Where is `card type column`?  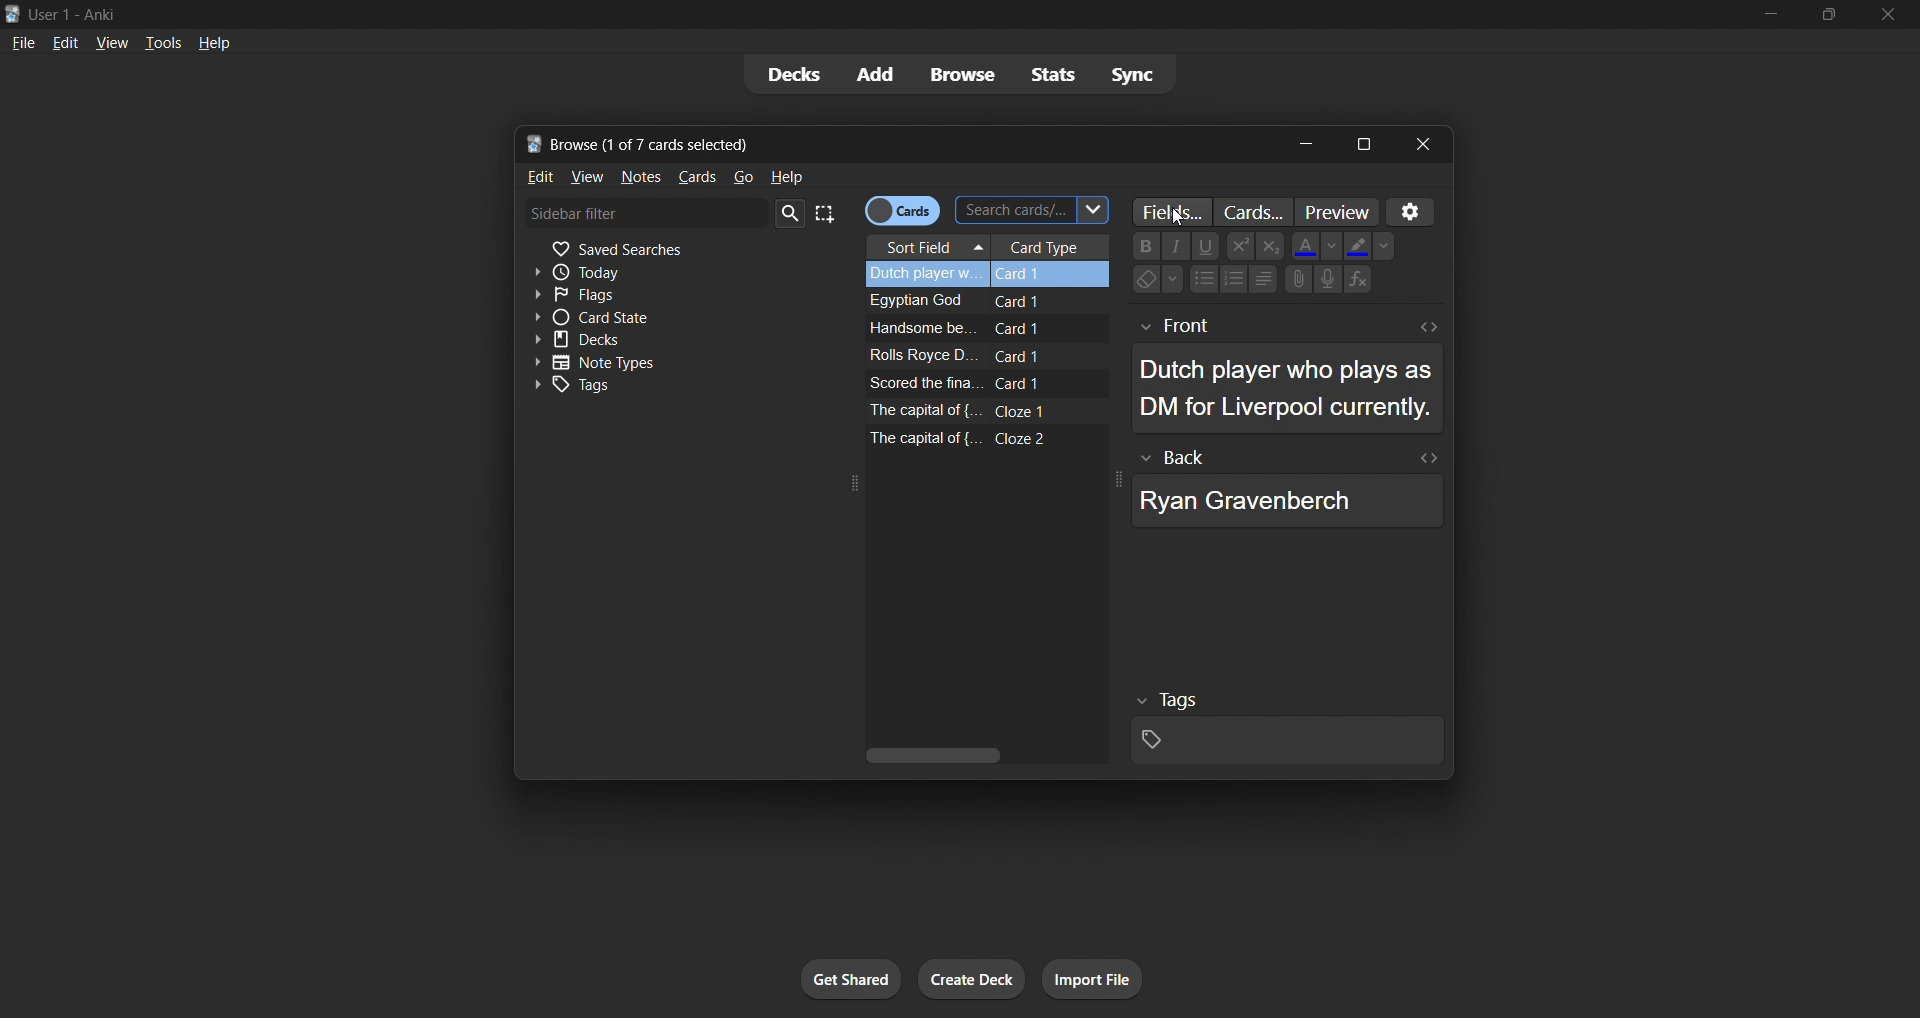
card type column is located at coordinates (1053, 244).